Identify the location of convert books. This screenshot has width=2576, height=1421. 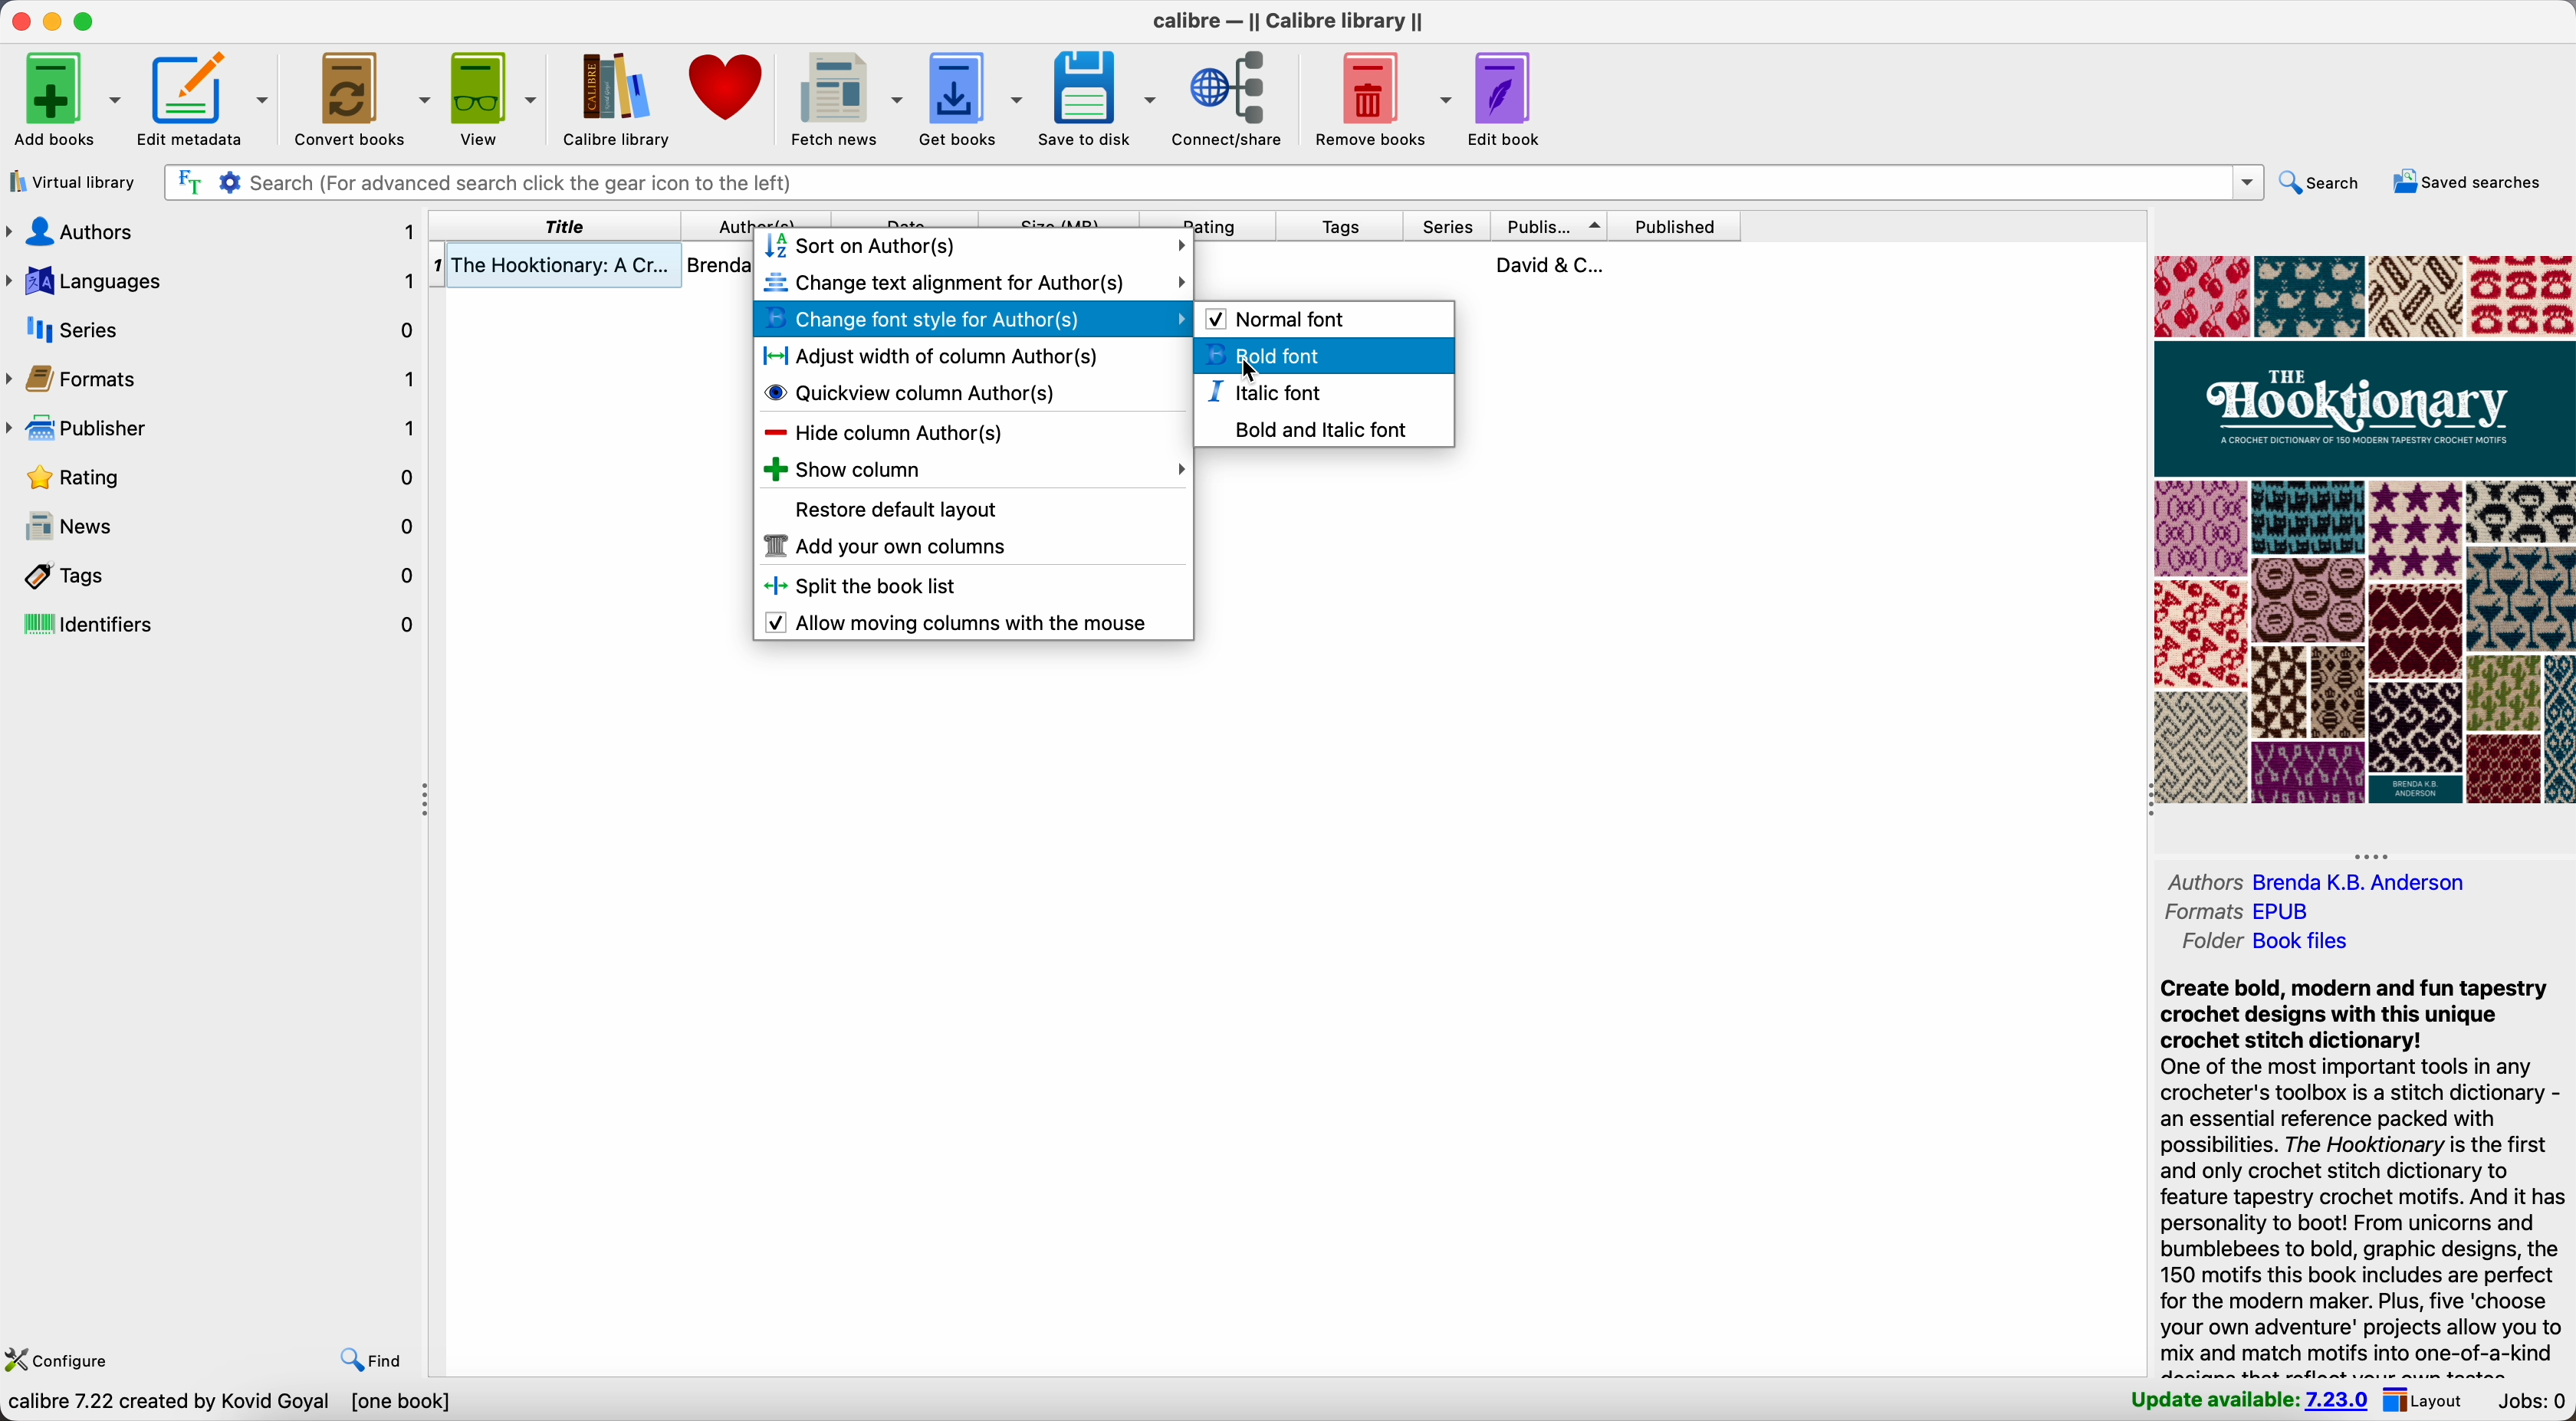
(364, 96).